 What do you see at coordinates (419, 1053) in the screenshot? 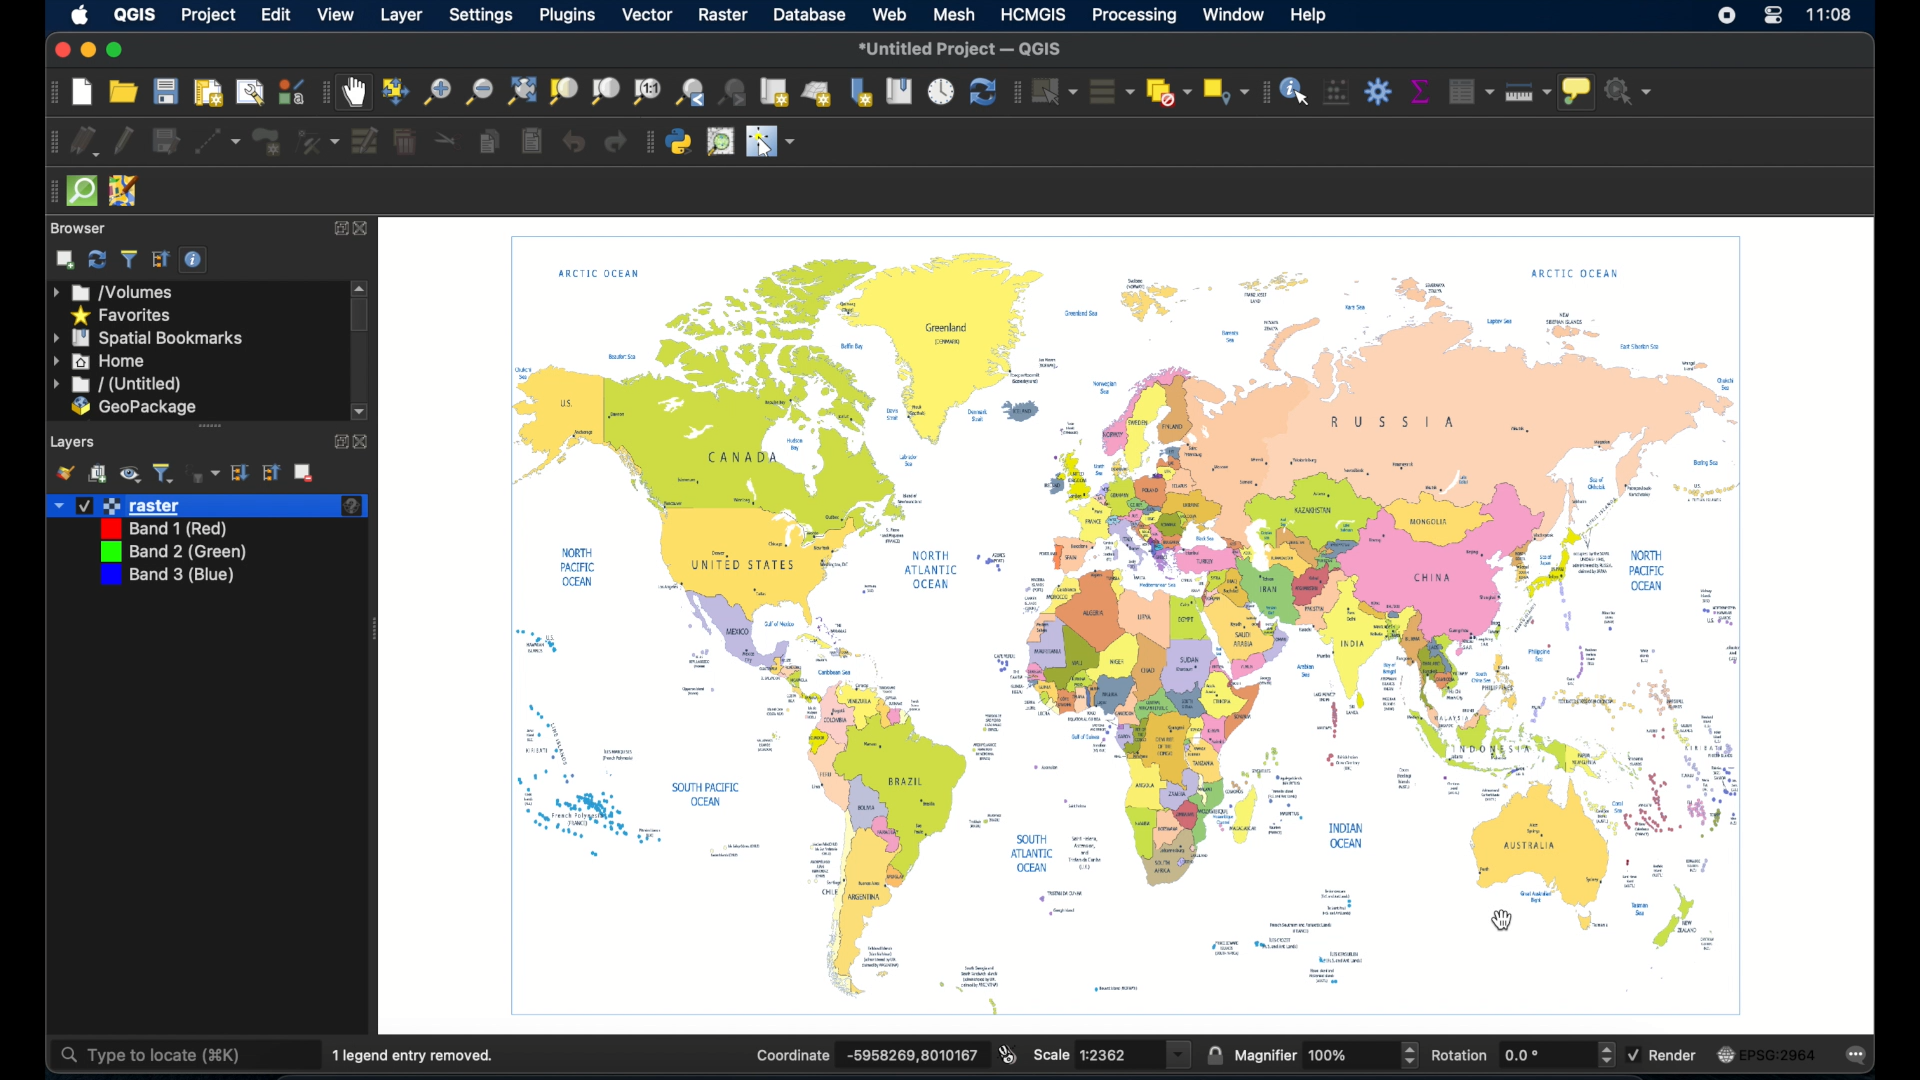
I see `1 legend entry removed` at bounding box center [419, 1053].